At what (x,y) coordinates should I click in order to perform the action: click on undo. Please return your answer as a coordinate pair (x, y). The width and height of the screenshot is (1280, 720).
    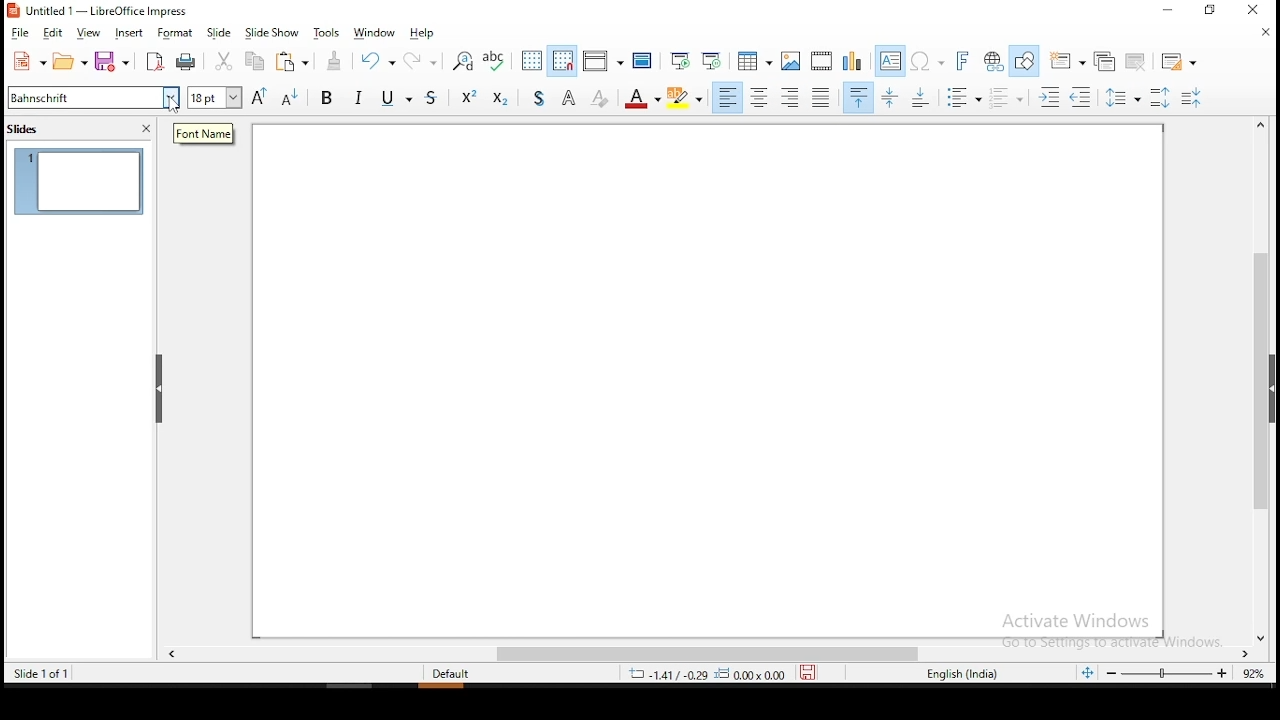
    Looking at the image, I should click on (380, 63).